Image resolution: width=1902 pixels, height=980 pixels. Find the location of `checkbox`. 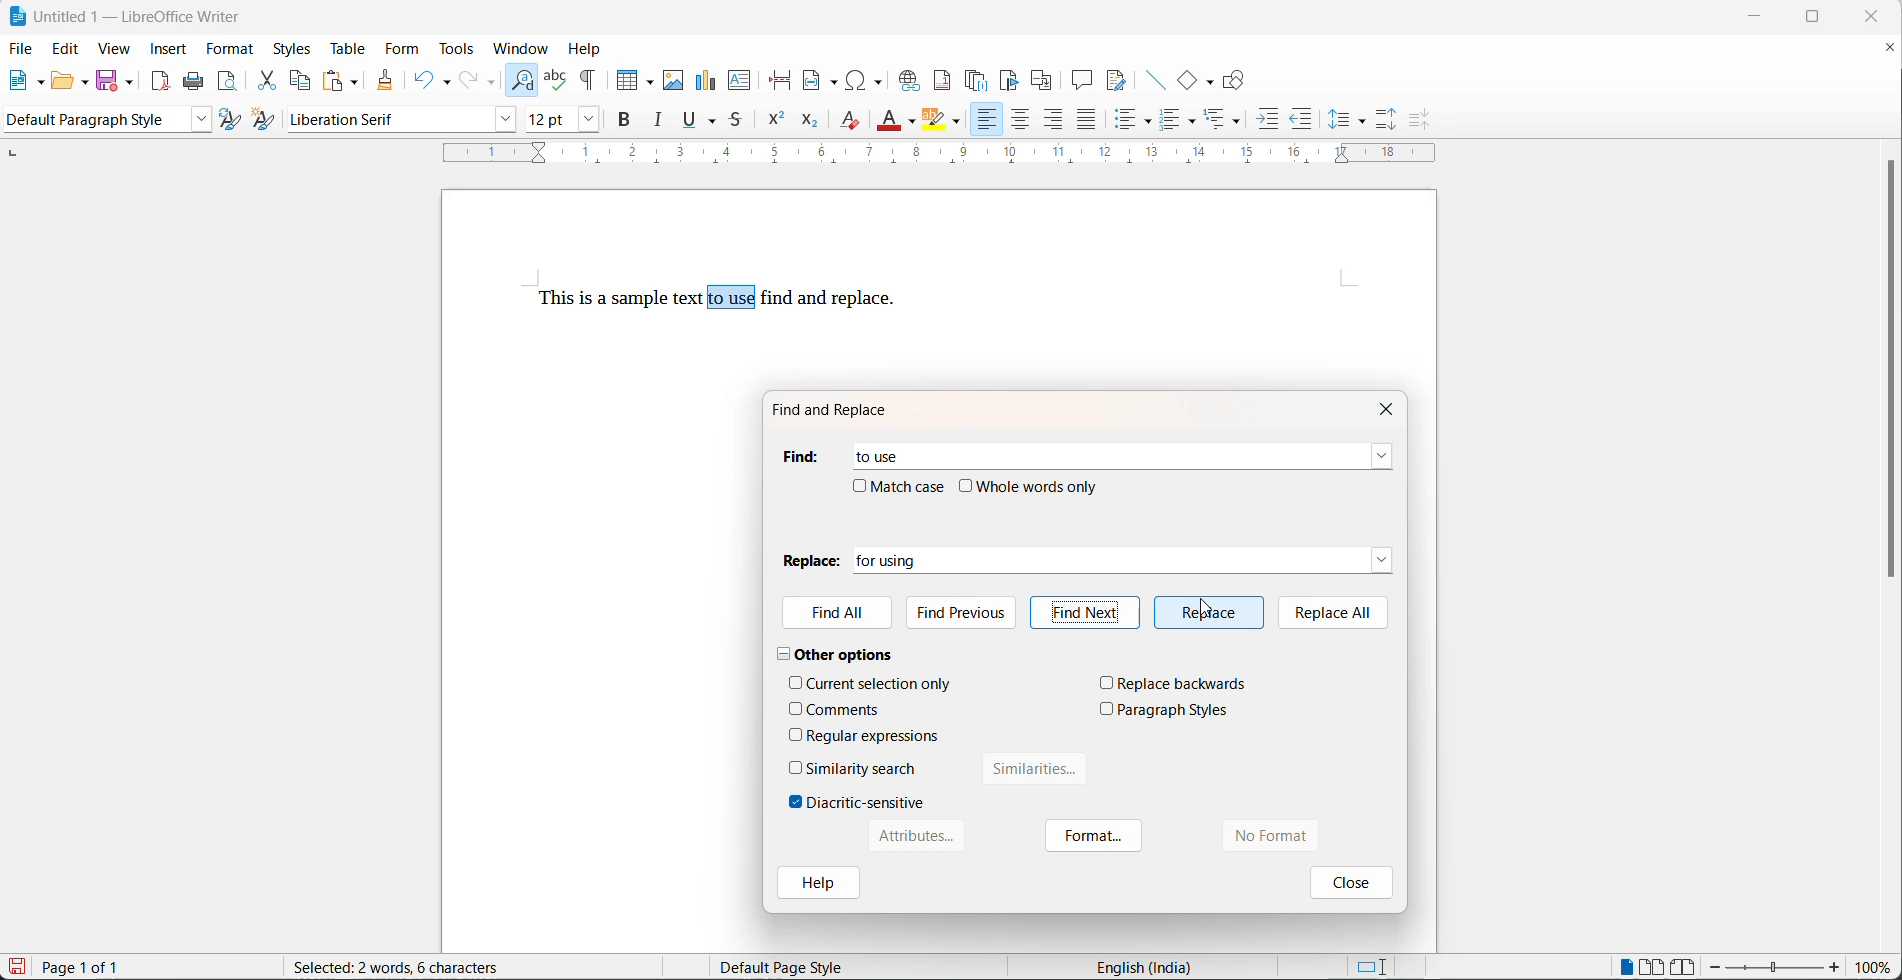

checkbox is located at coordinates (1107, 708).